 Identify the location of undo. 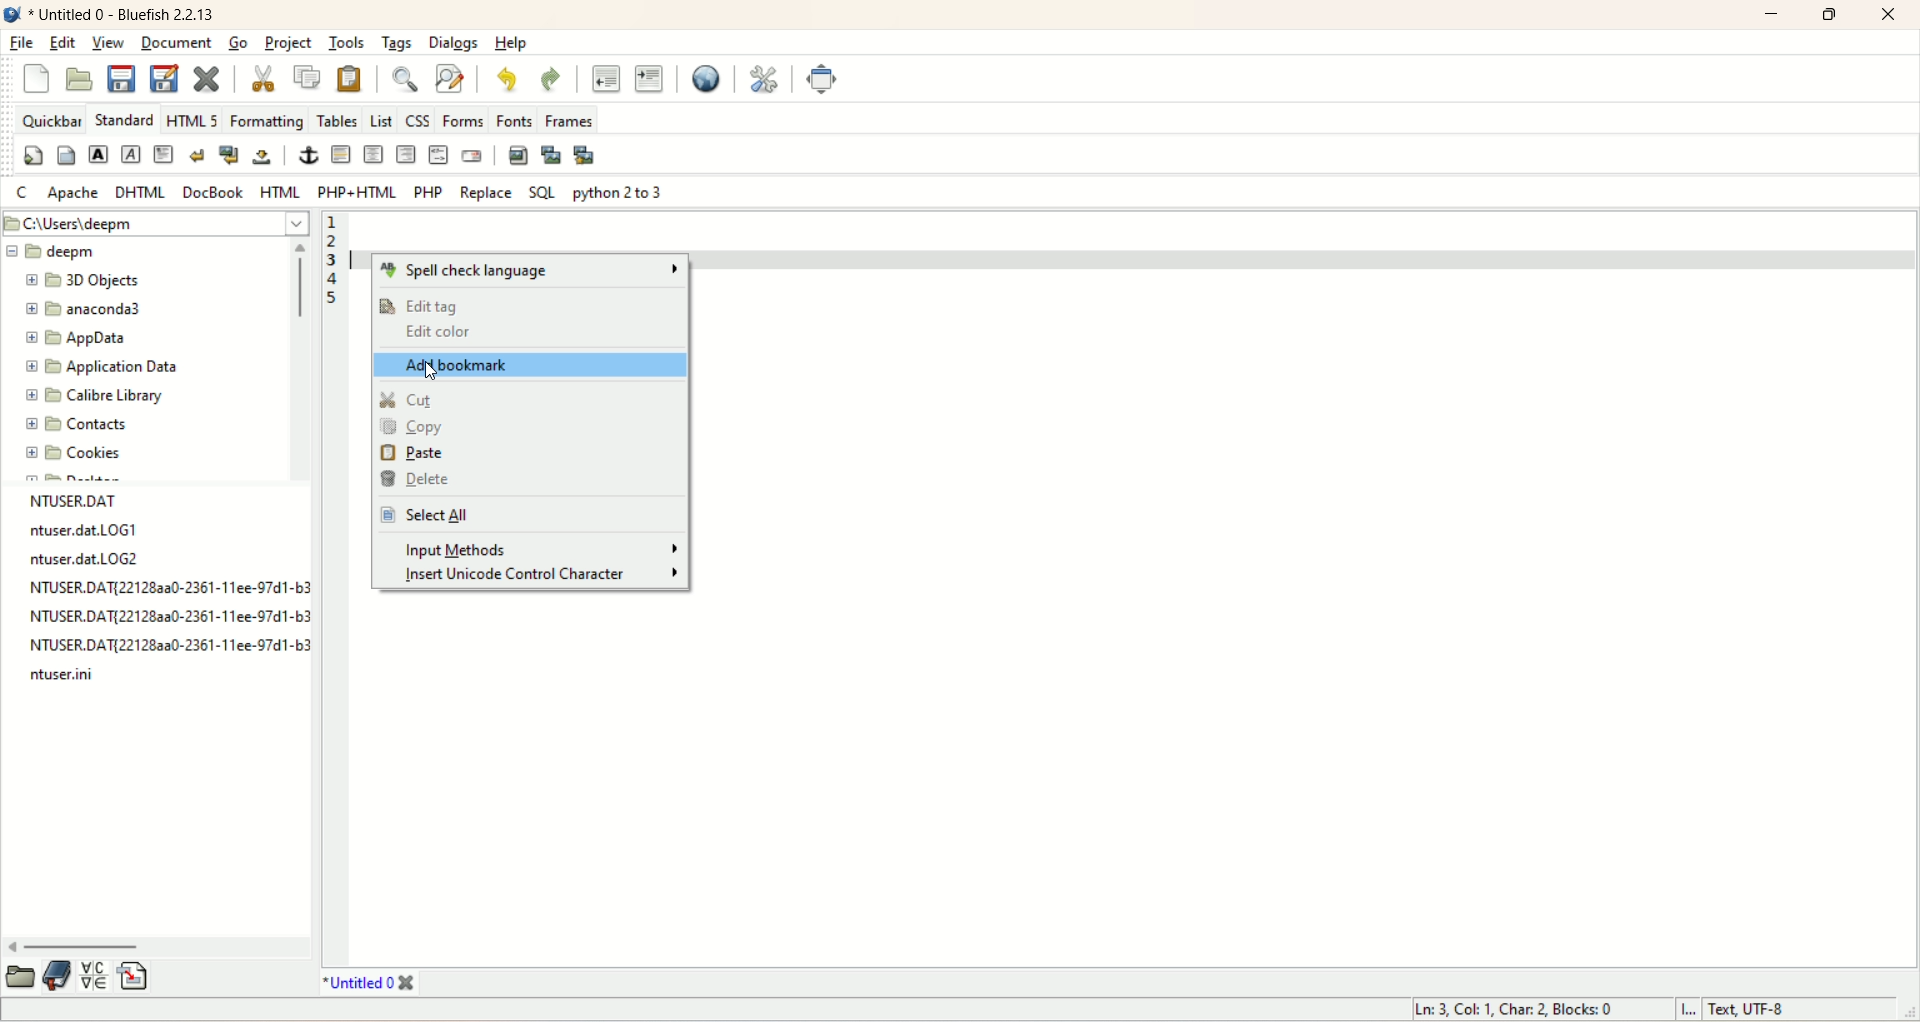
(503, 77).